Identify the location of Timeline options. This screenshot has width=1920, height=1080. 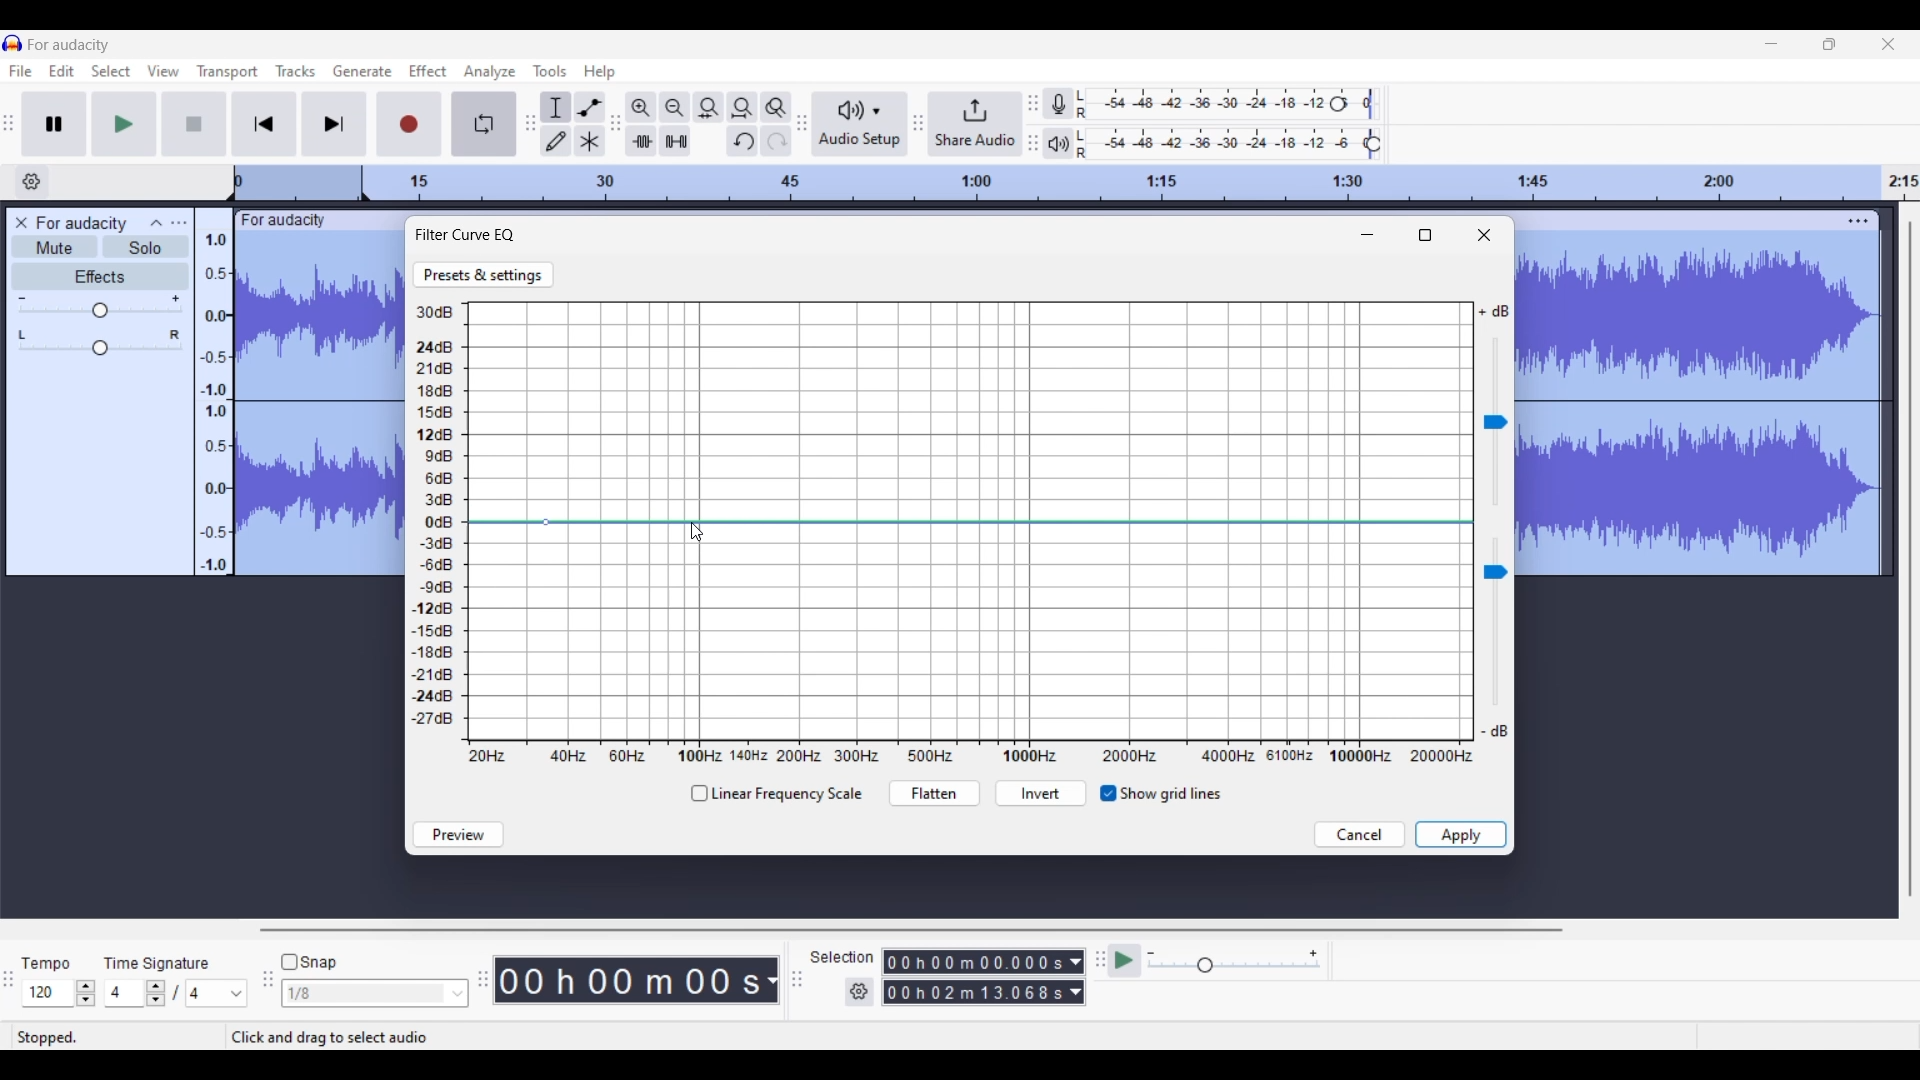
(33, 181).